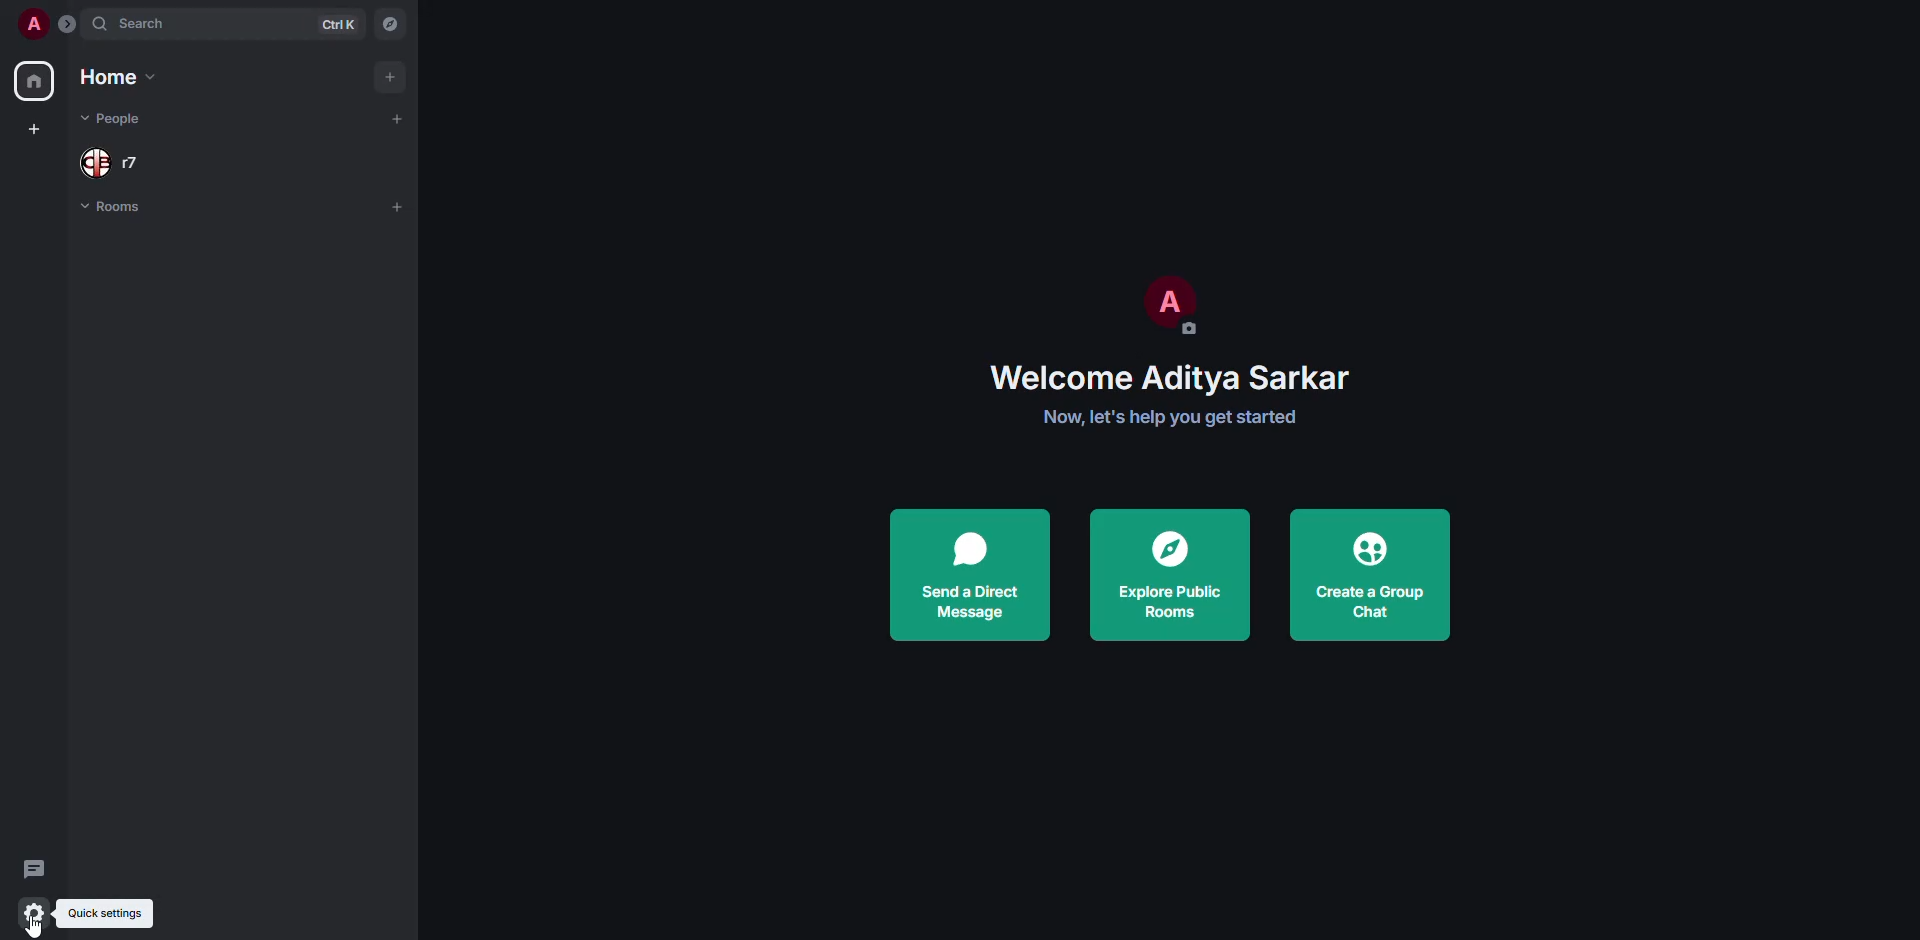 This screenshot has height=940, width=1920. Describe the element at coordinates (33, 912) in the screenshot. I see `quick settings` at that location.